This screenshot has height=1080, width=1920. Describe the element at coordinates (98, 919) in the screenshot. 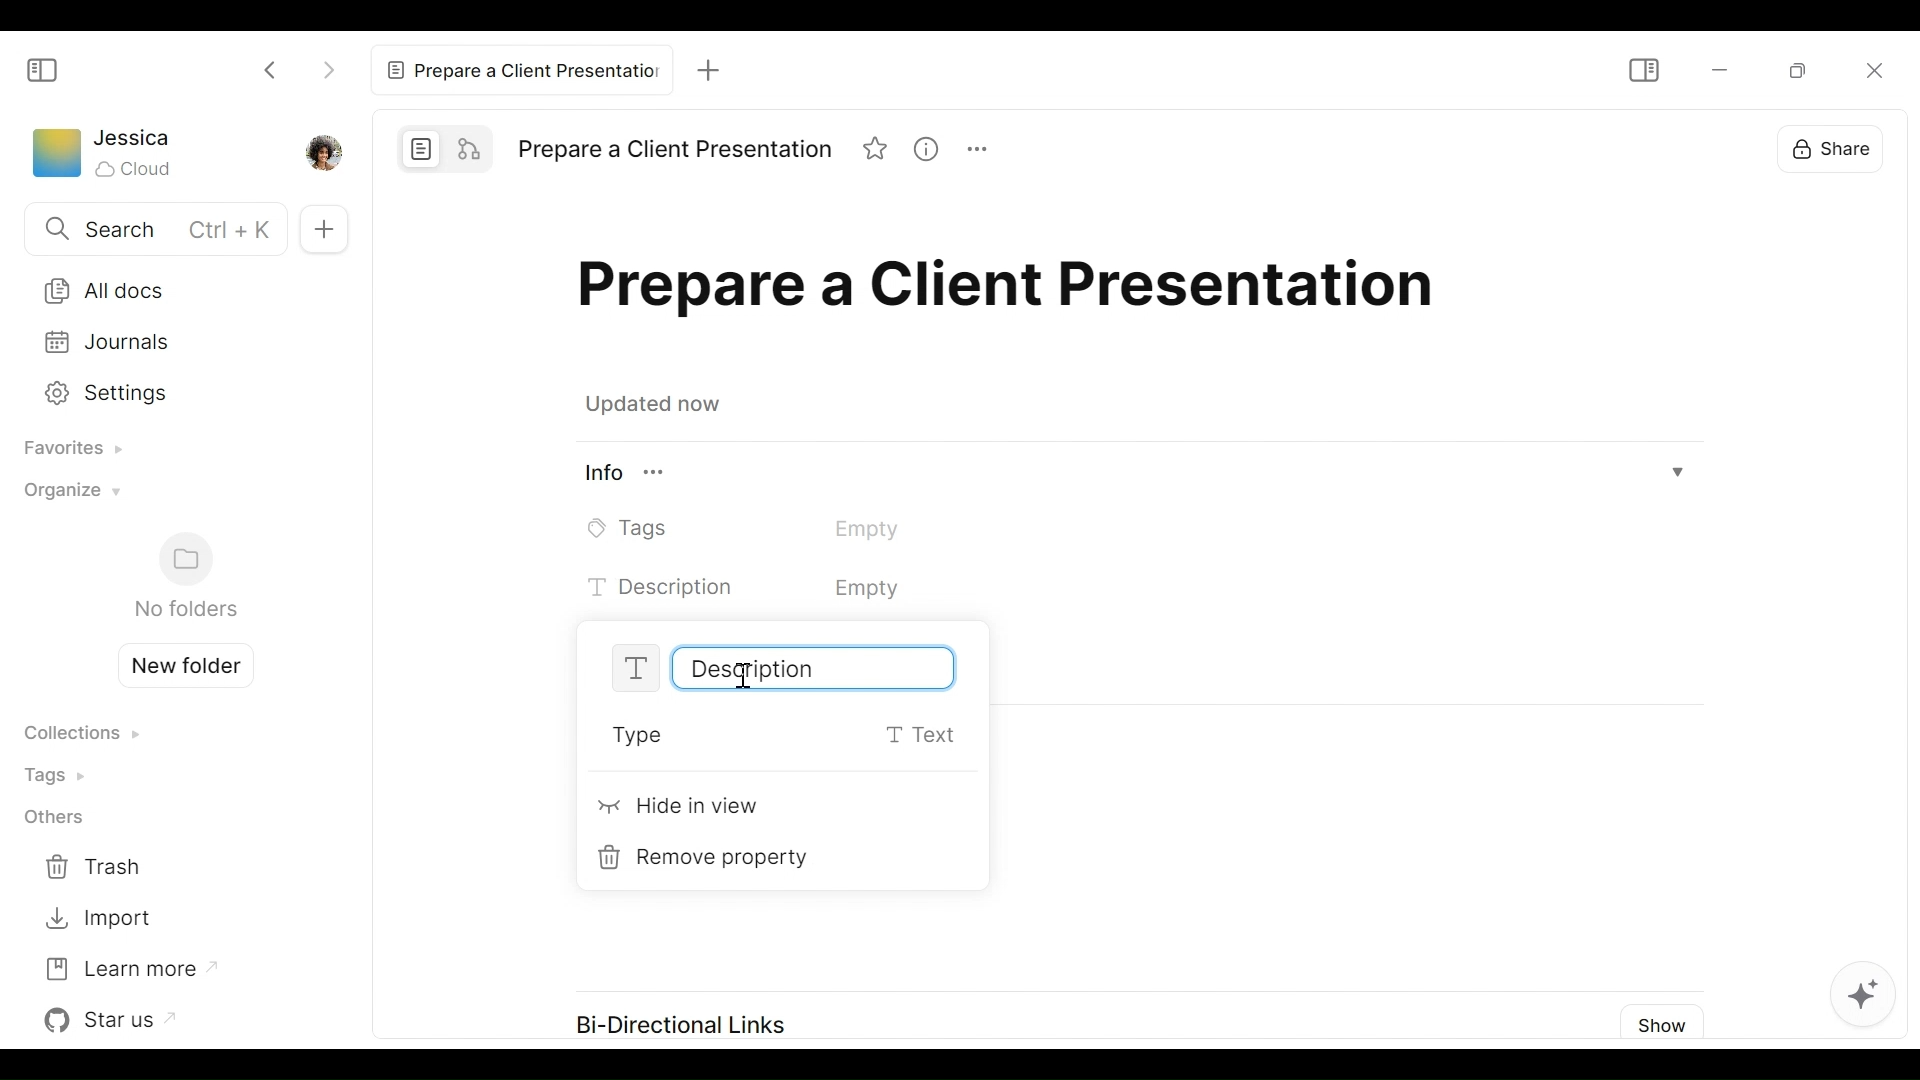

I see `Import` at that location.